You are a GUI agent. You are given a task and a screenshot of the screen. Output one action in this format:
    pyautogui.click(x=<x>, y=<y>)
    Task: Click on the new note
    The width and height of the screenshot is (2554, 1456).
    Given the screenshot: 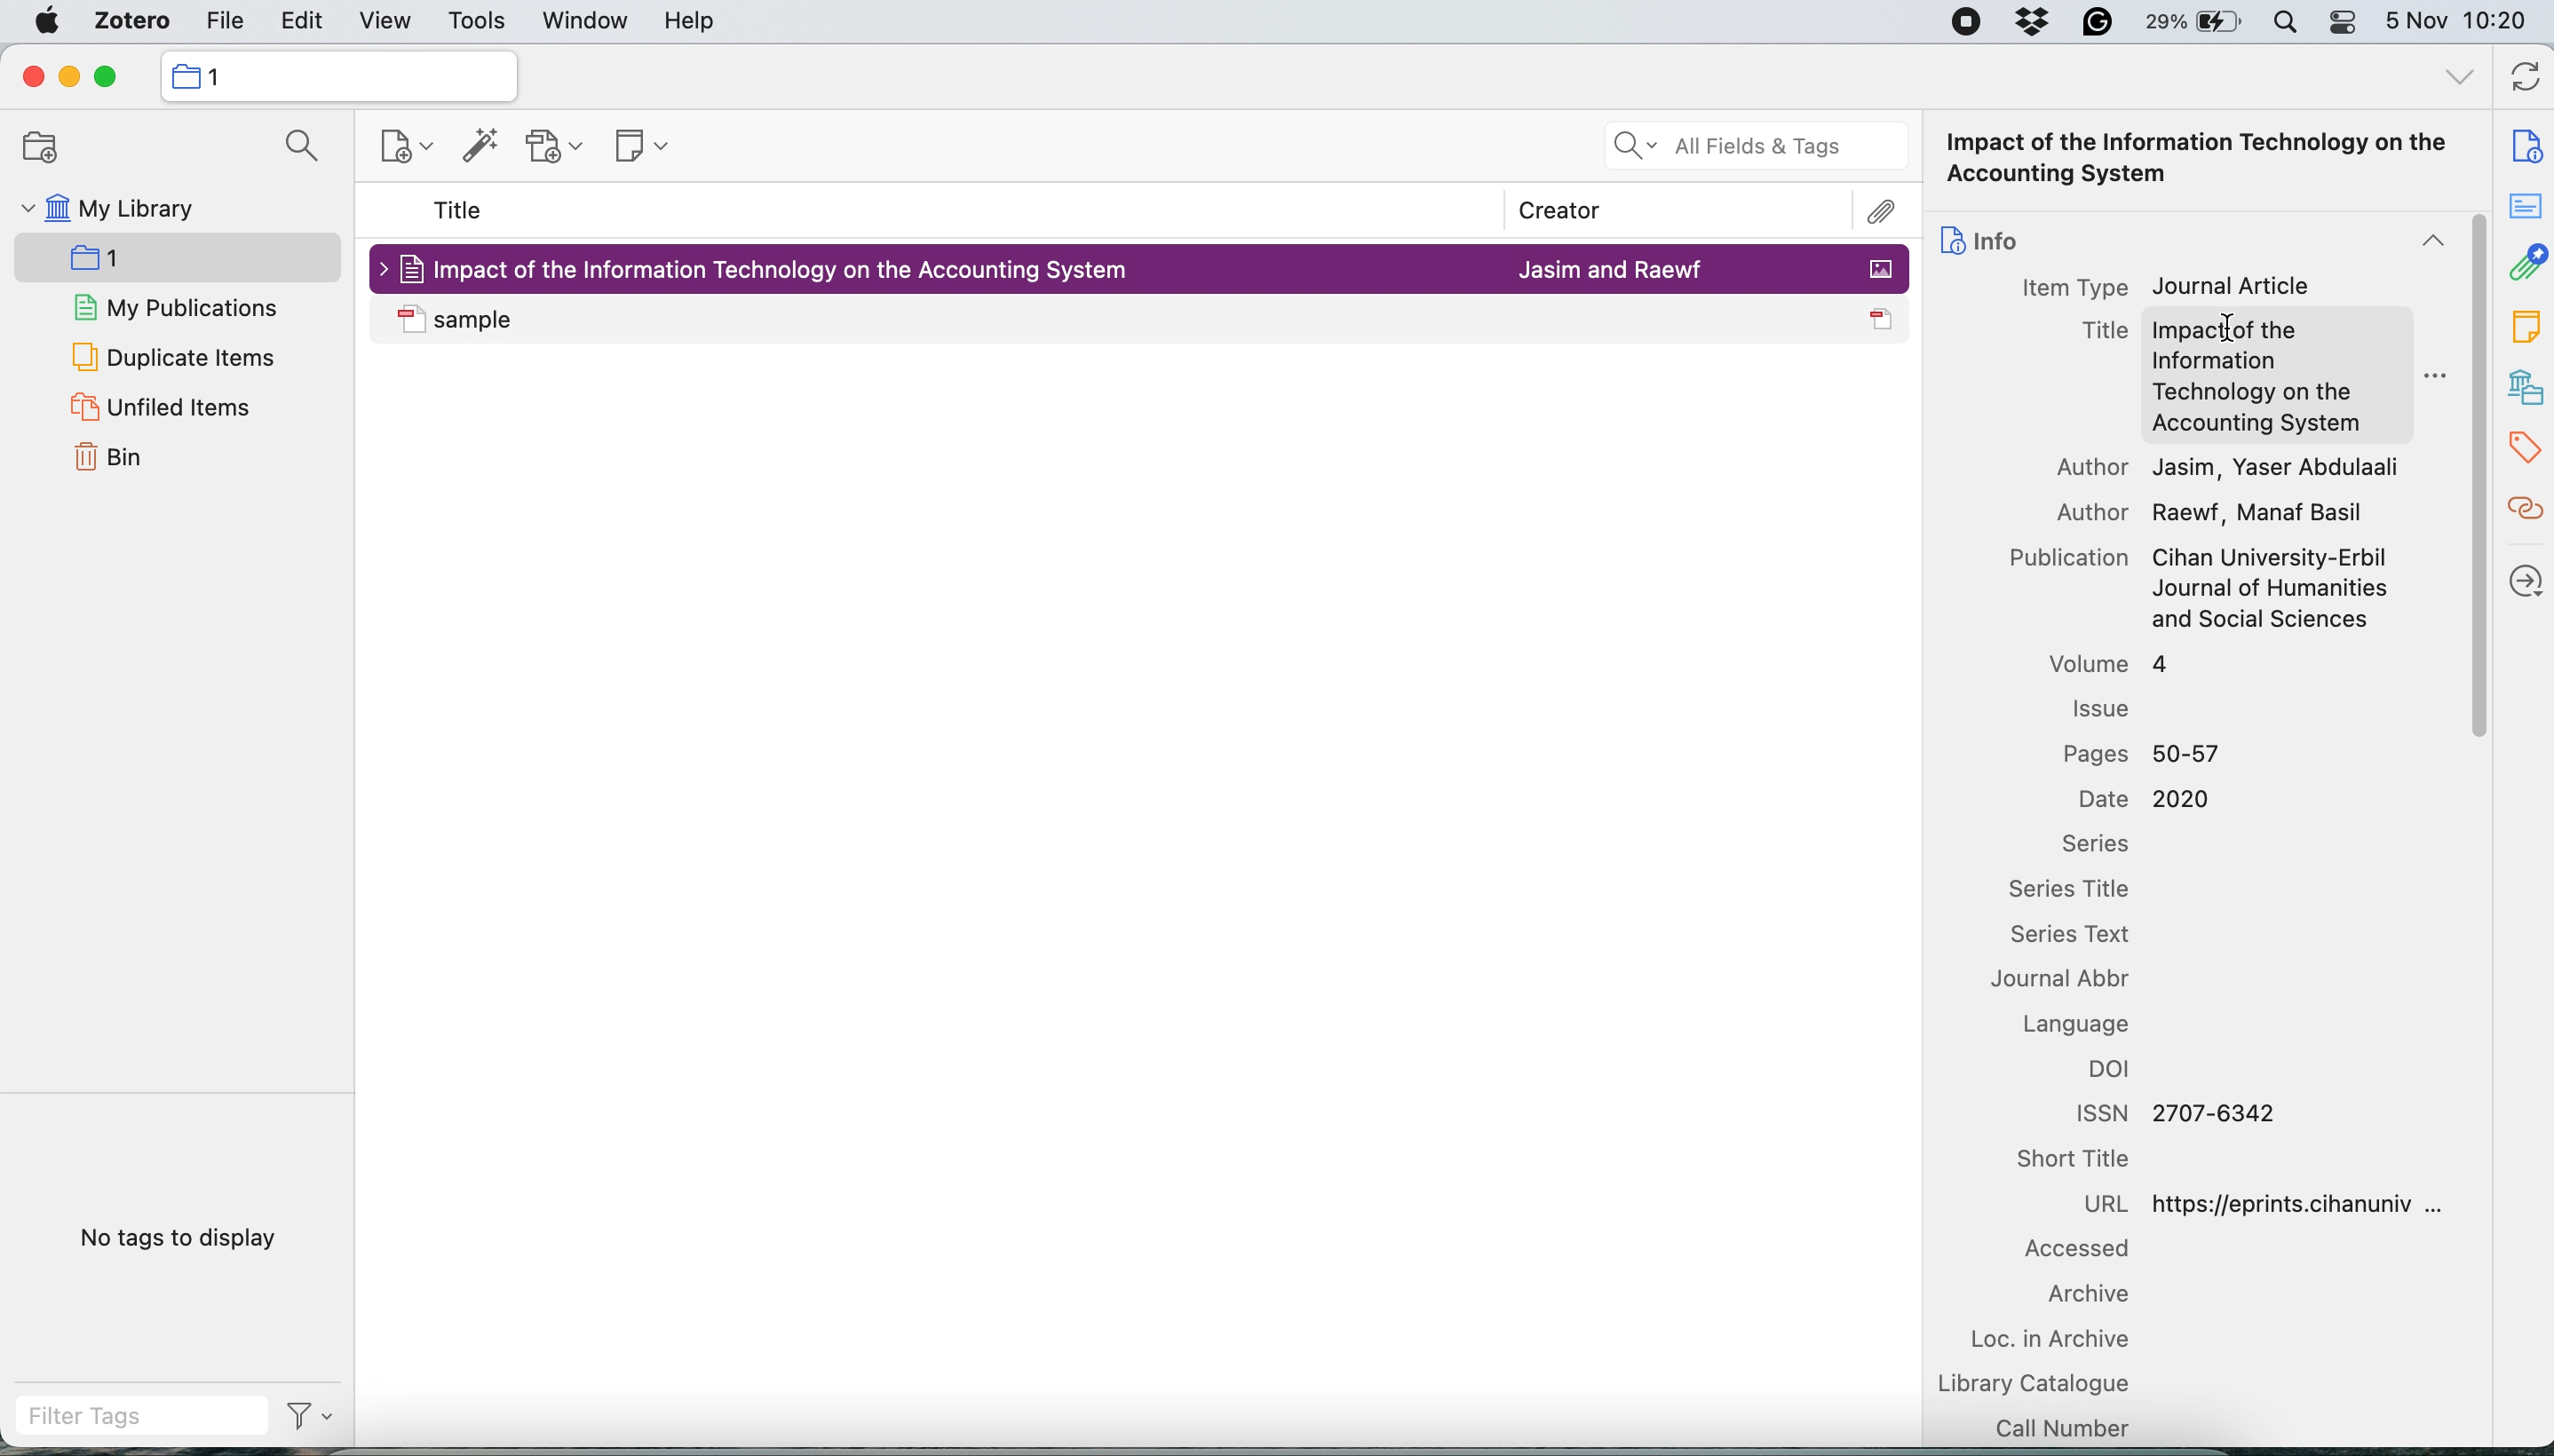 What is the action you would take?
    pyautogui.click(x=639, y=148)
    